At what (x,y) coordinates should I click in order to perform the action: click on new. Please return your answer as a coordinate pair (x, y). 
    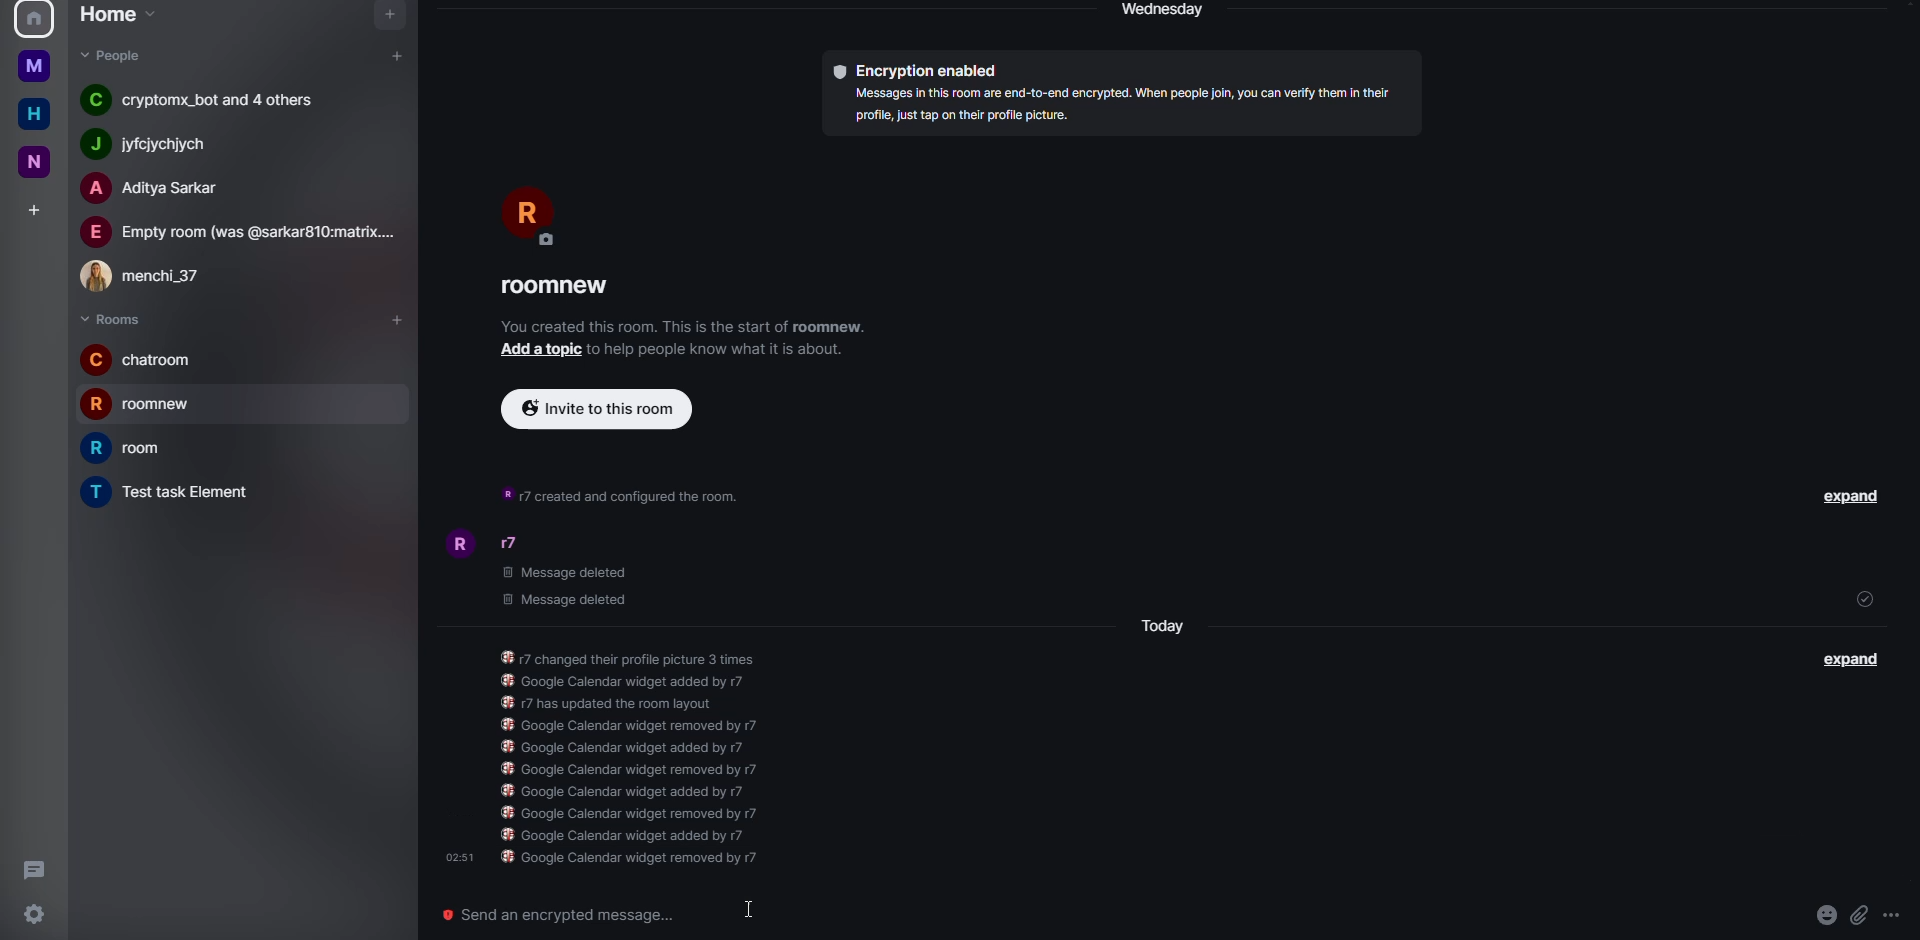
    Looking at the image, I should click on (36, 164).